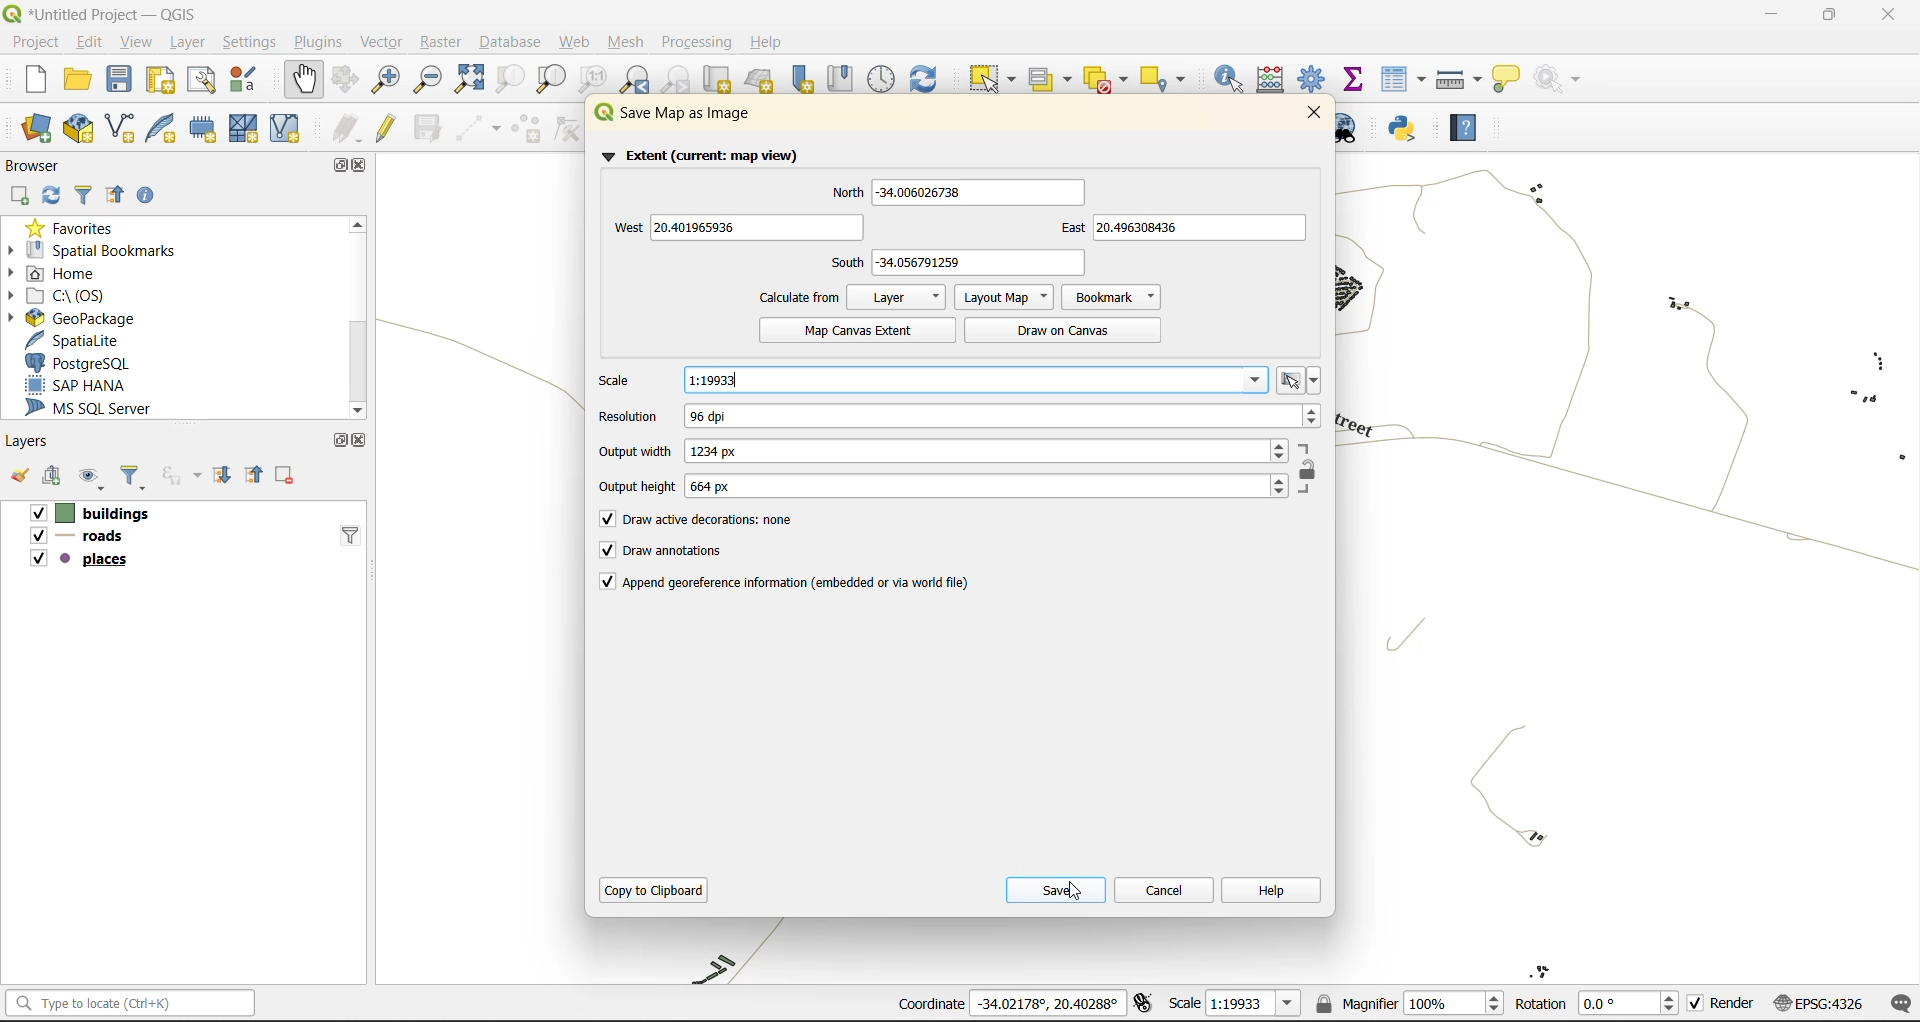  Describe the element at coordinates (1170, 78) in the screenshot. I see `select location` at that location.